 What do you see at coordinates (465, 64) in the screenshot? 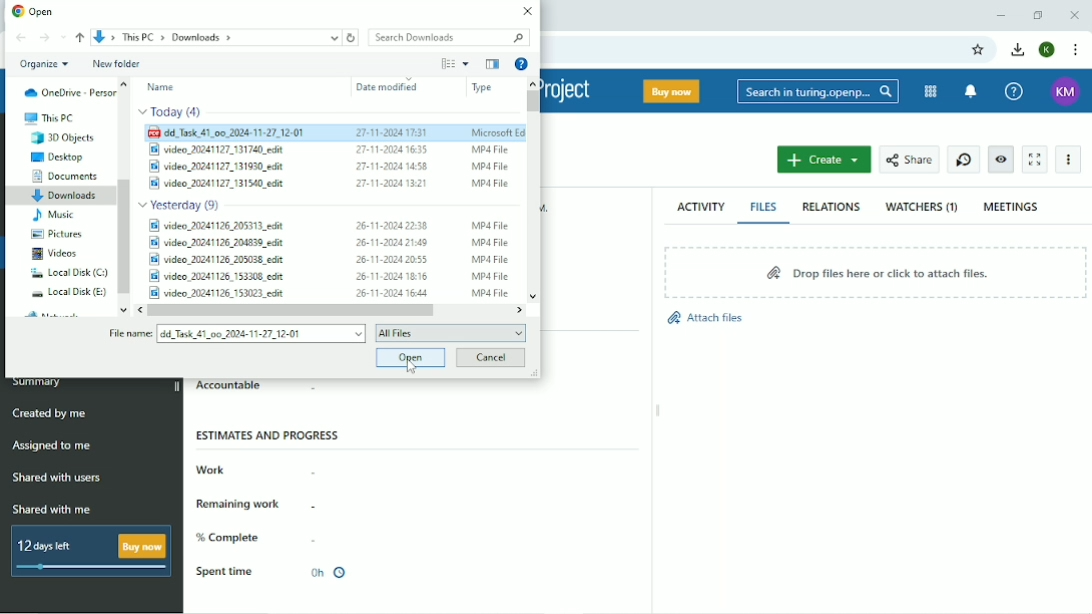
I see `More options` at bounding box center [465, 64].